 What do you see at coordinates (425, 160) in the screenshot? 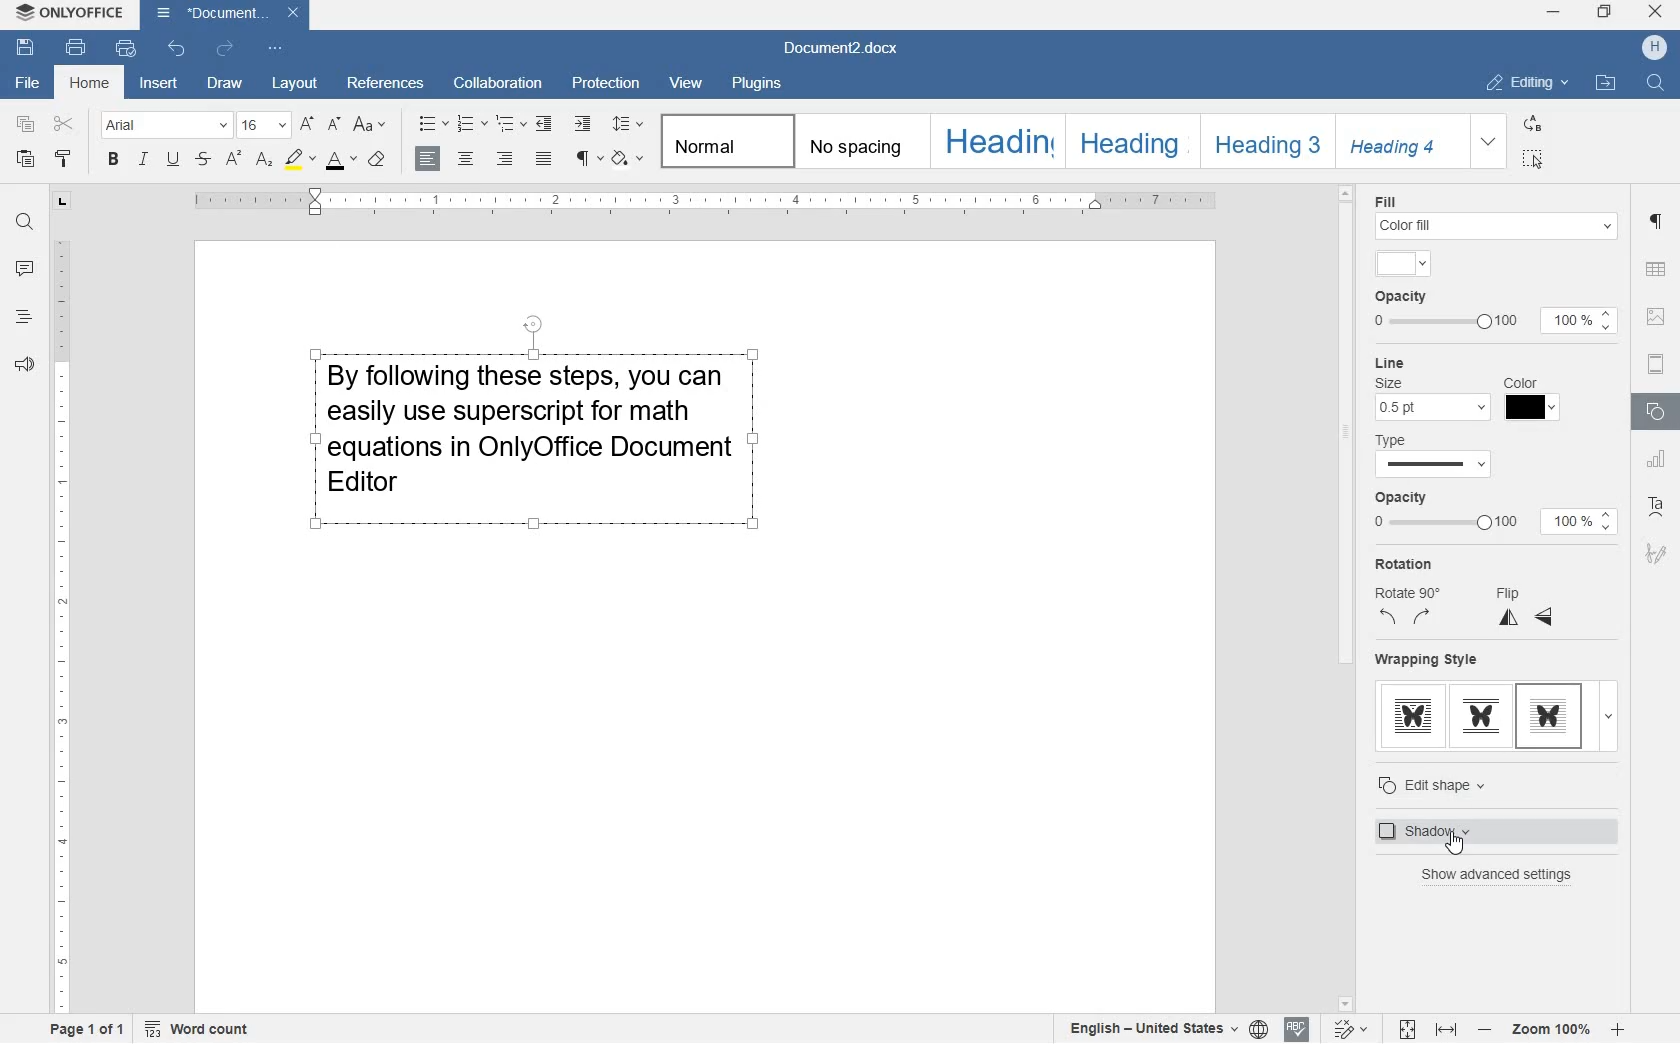
I see `left alignment` at bounding box center [425, 160].